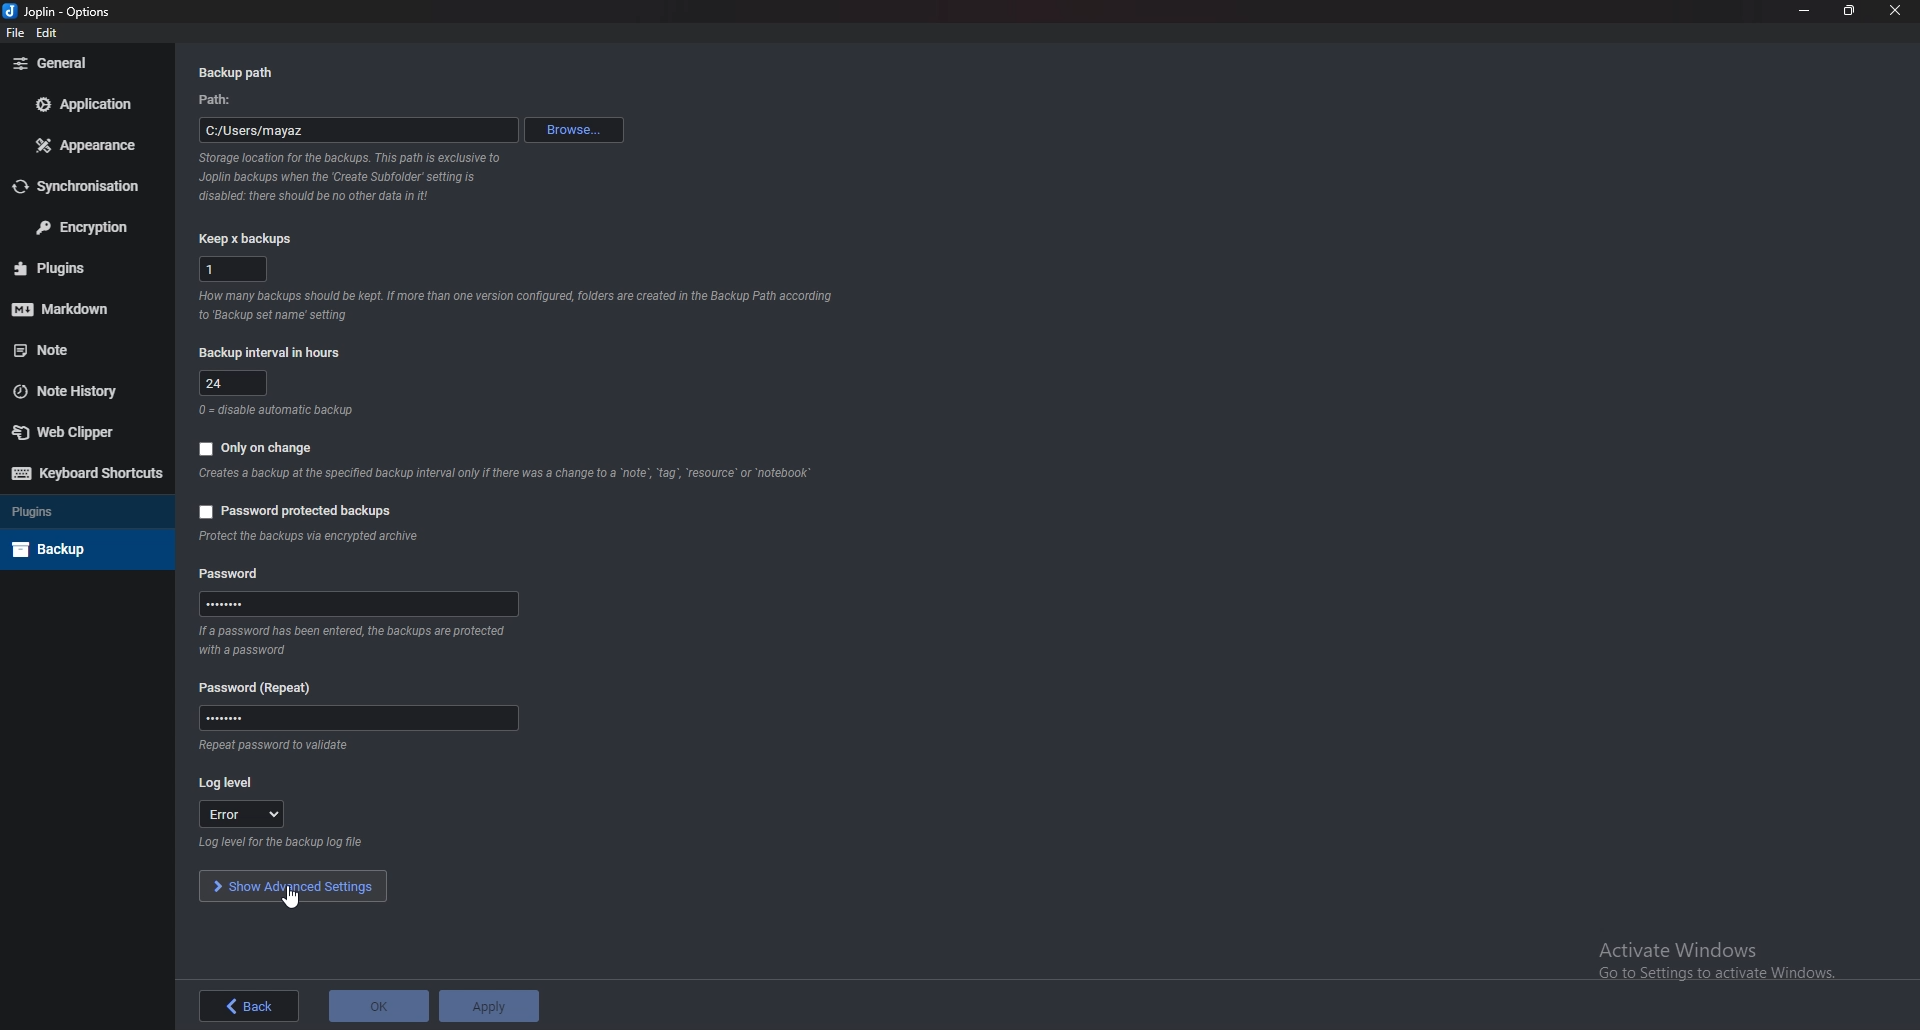 The height and width of the screenshot is (1030, 1920). What do you see at coordinates (249, 238) in the screenshot?
I see `Keep x backups` at bounding box center [249, 238].